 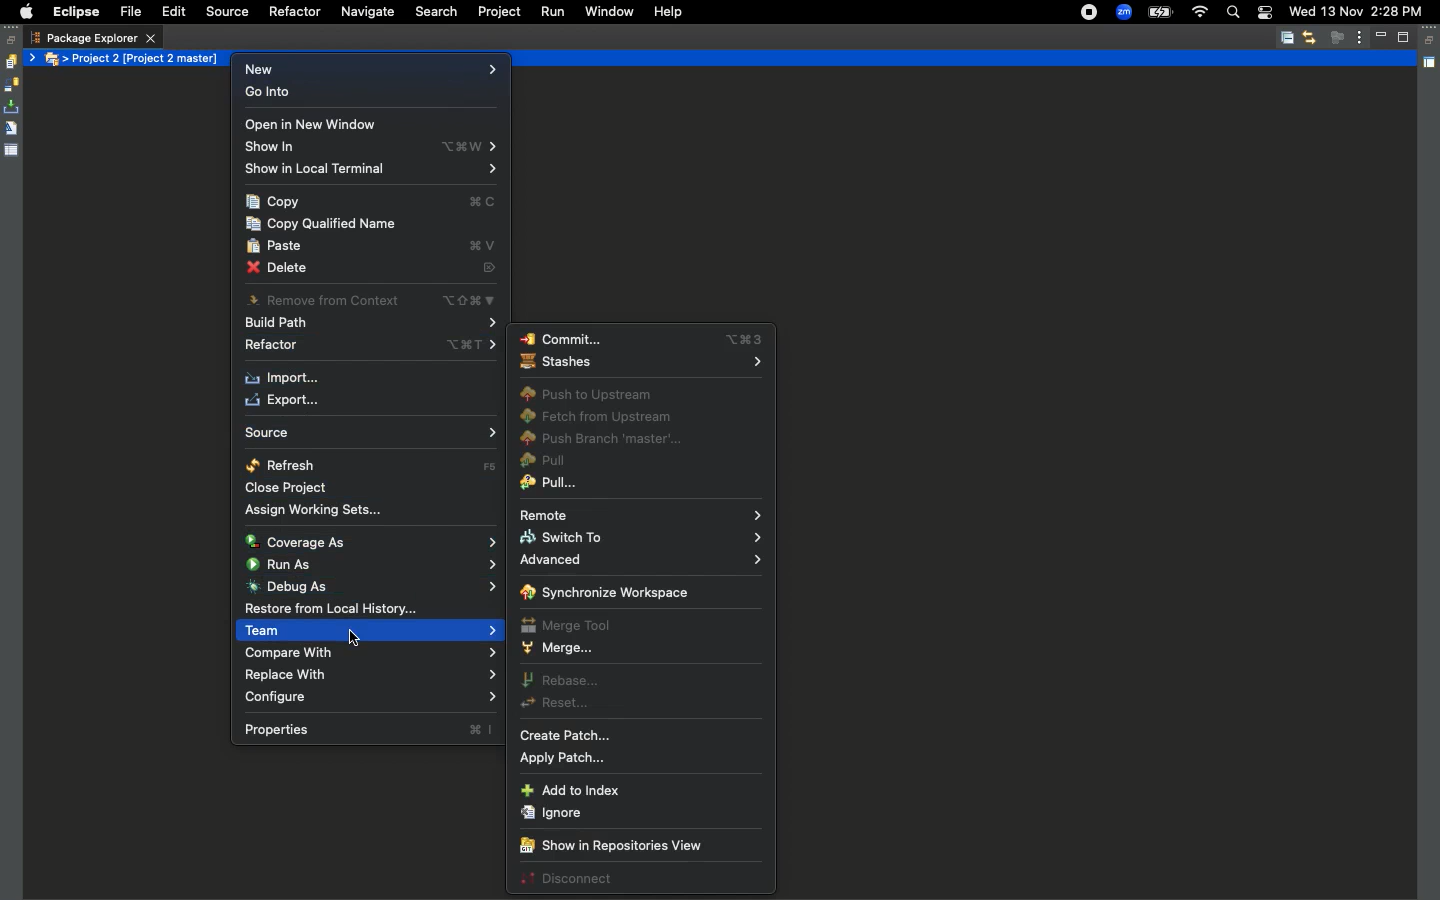 What do you see at coordinates (640, 514) in the screenshot?
I see `Remote` at bounding box center [640, 514].